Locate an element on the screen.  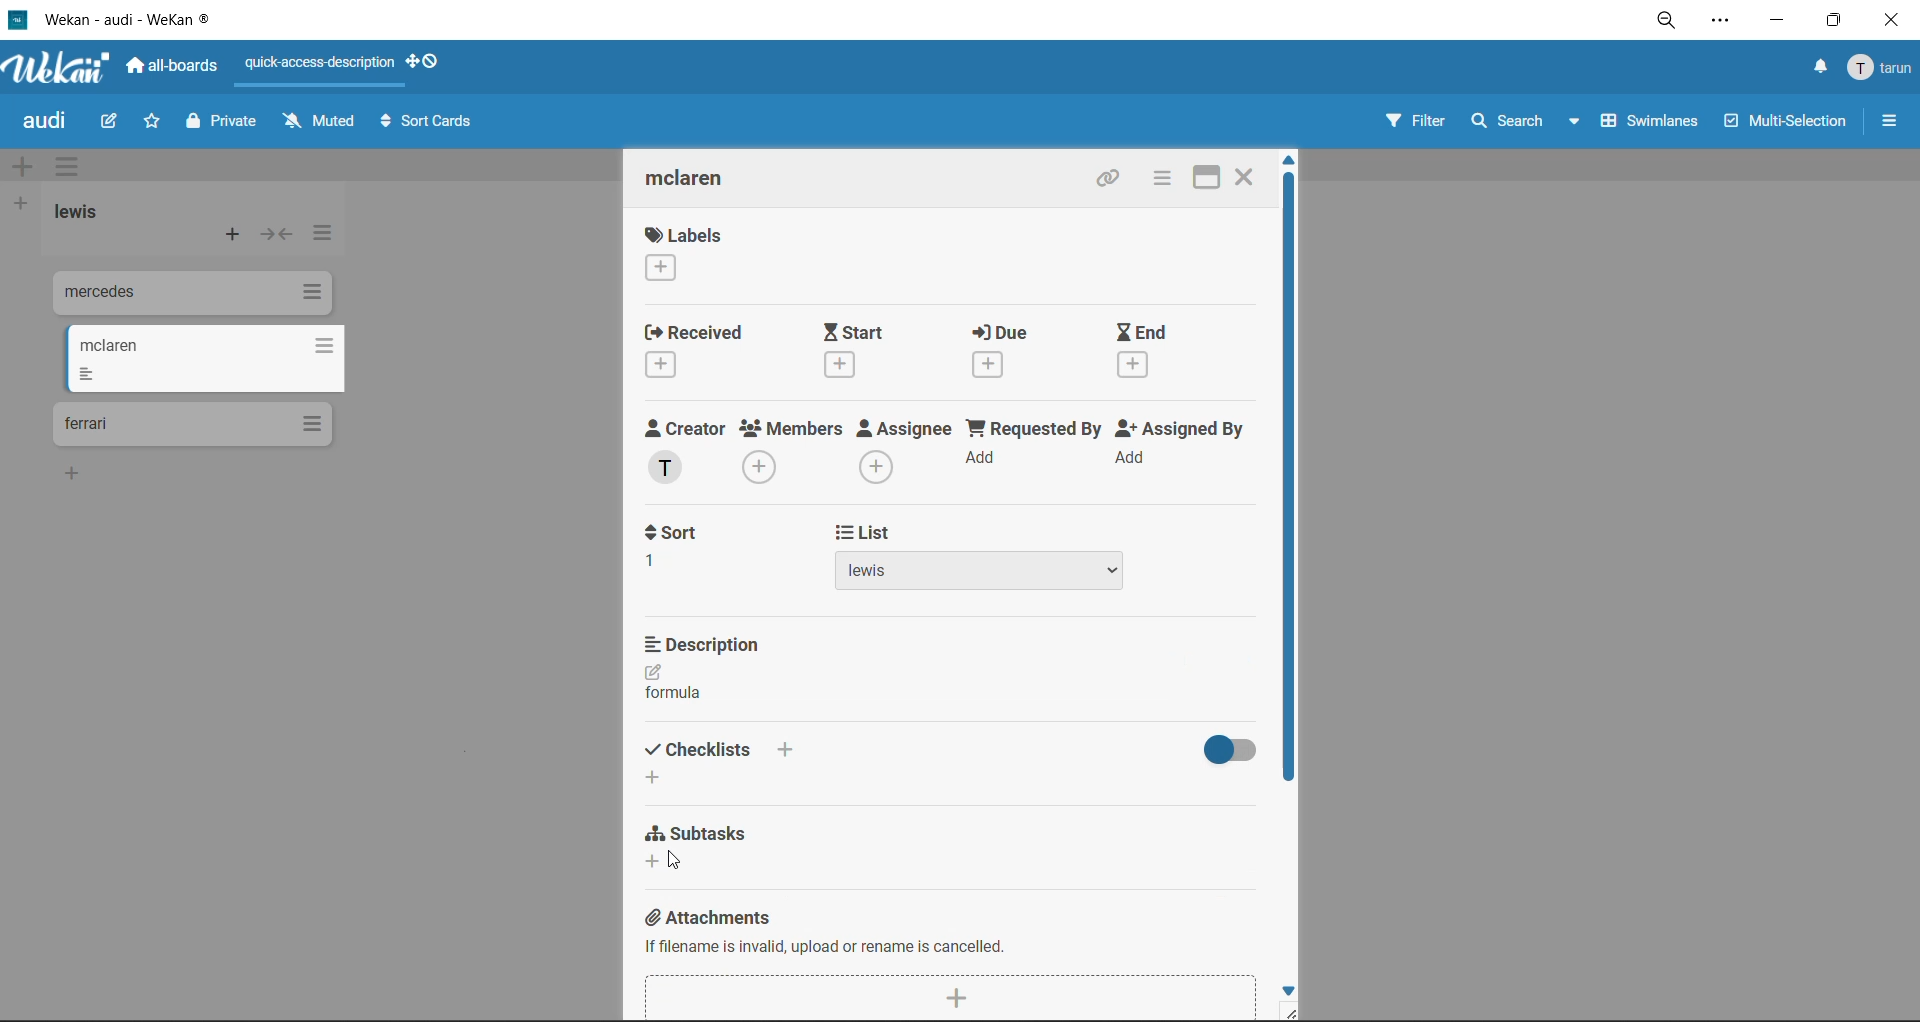
notifications is located at coordinates (1817, 70).